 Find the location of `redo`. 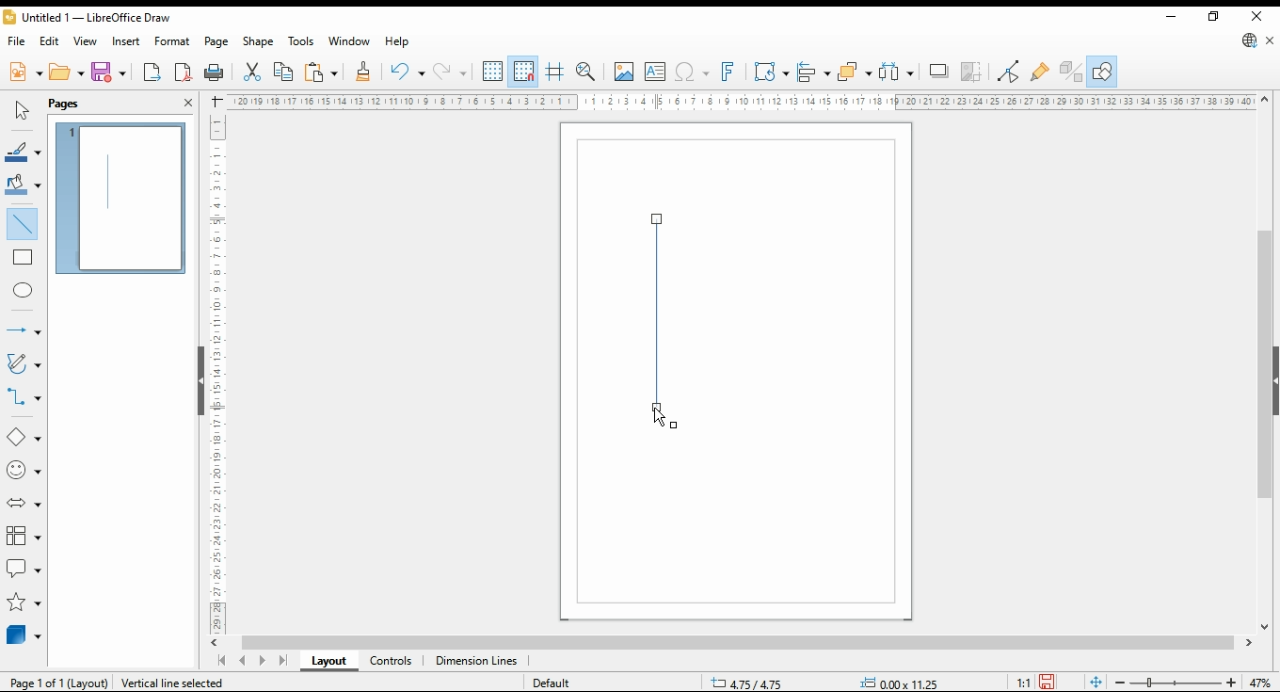

redo is located at coordinates (450, 73).